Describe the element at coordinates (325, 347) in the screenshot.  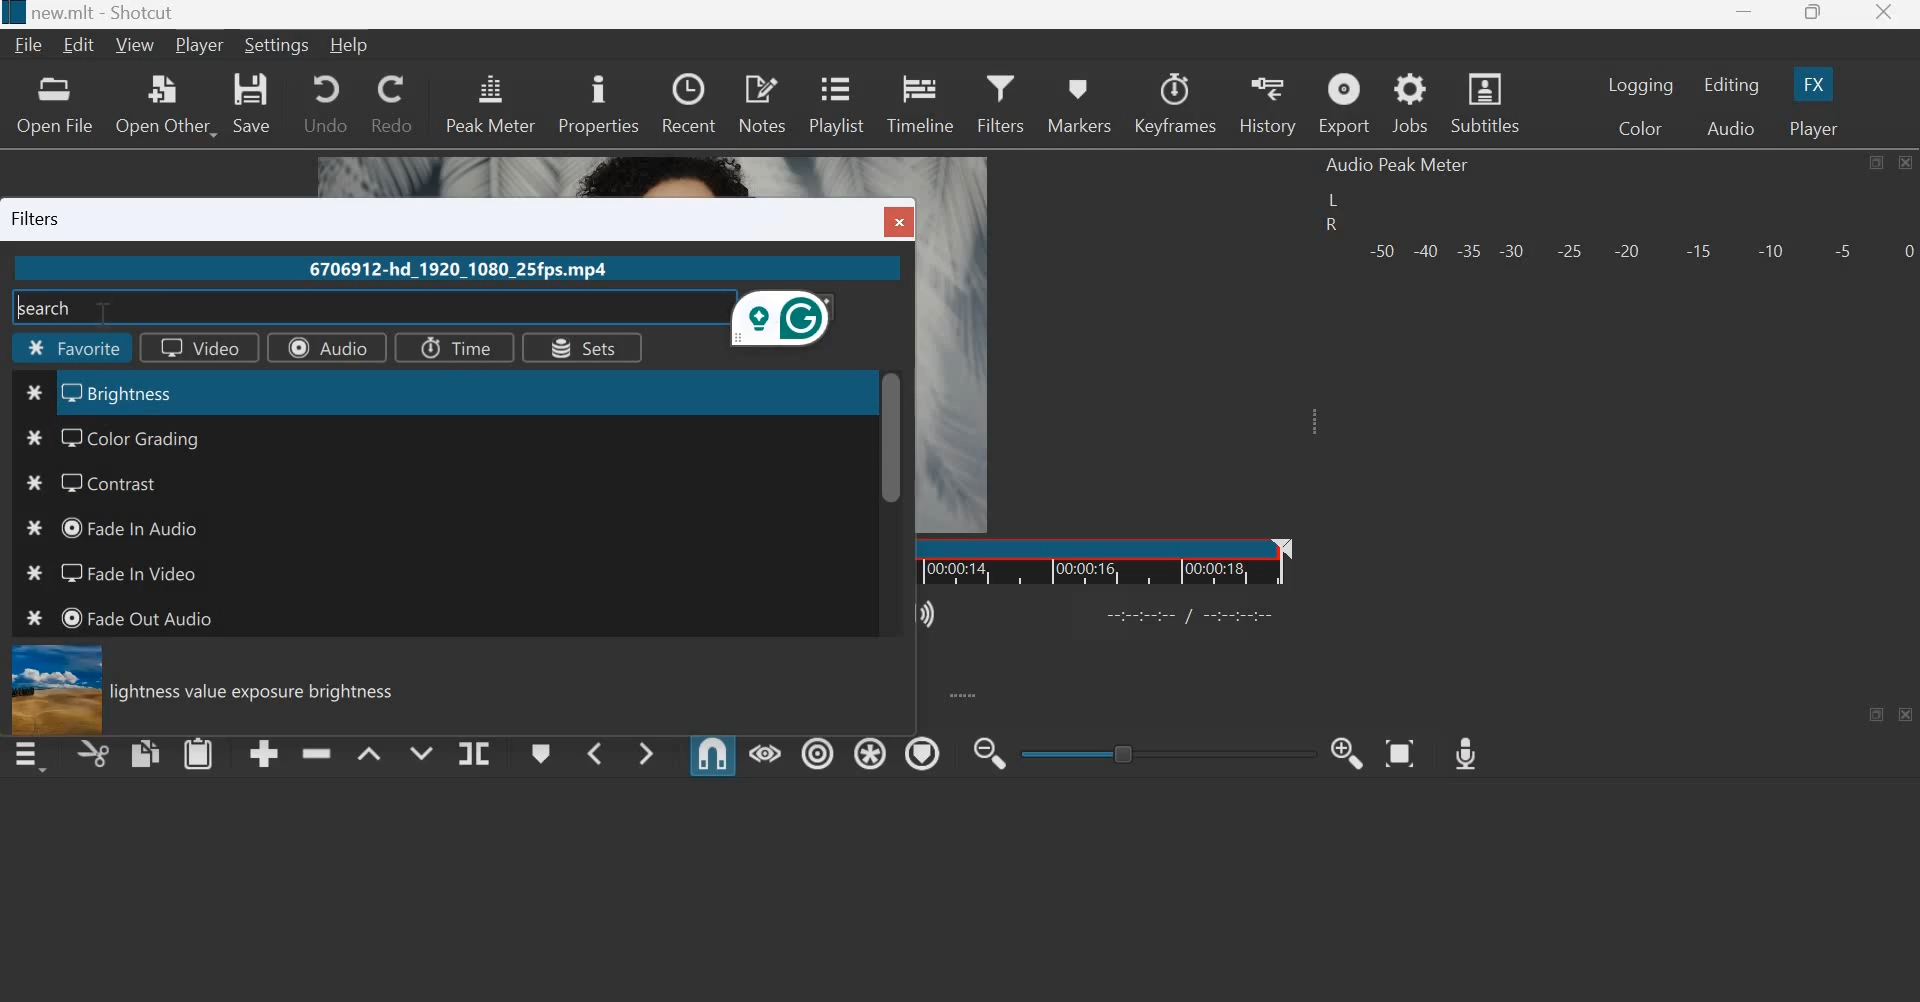
I see `Audio` at that location.